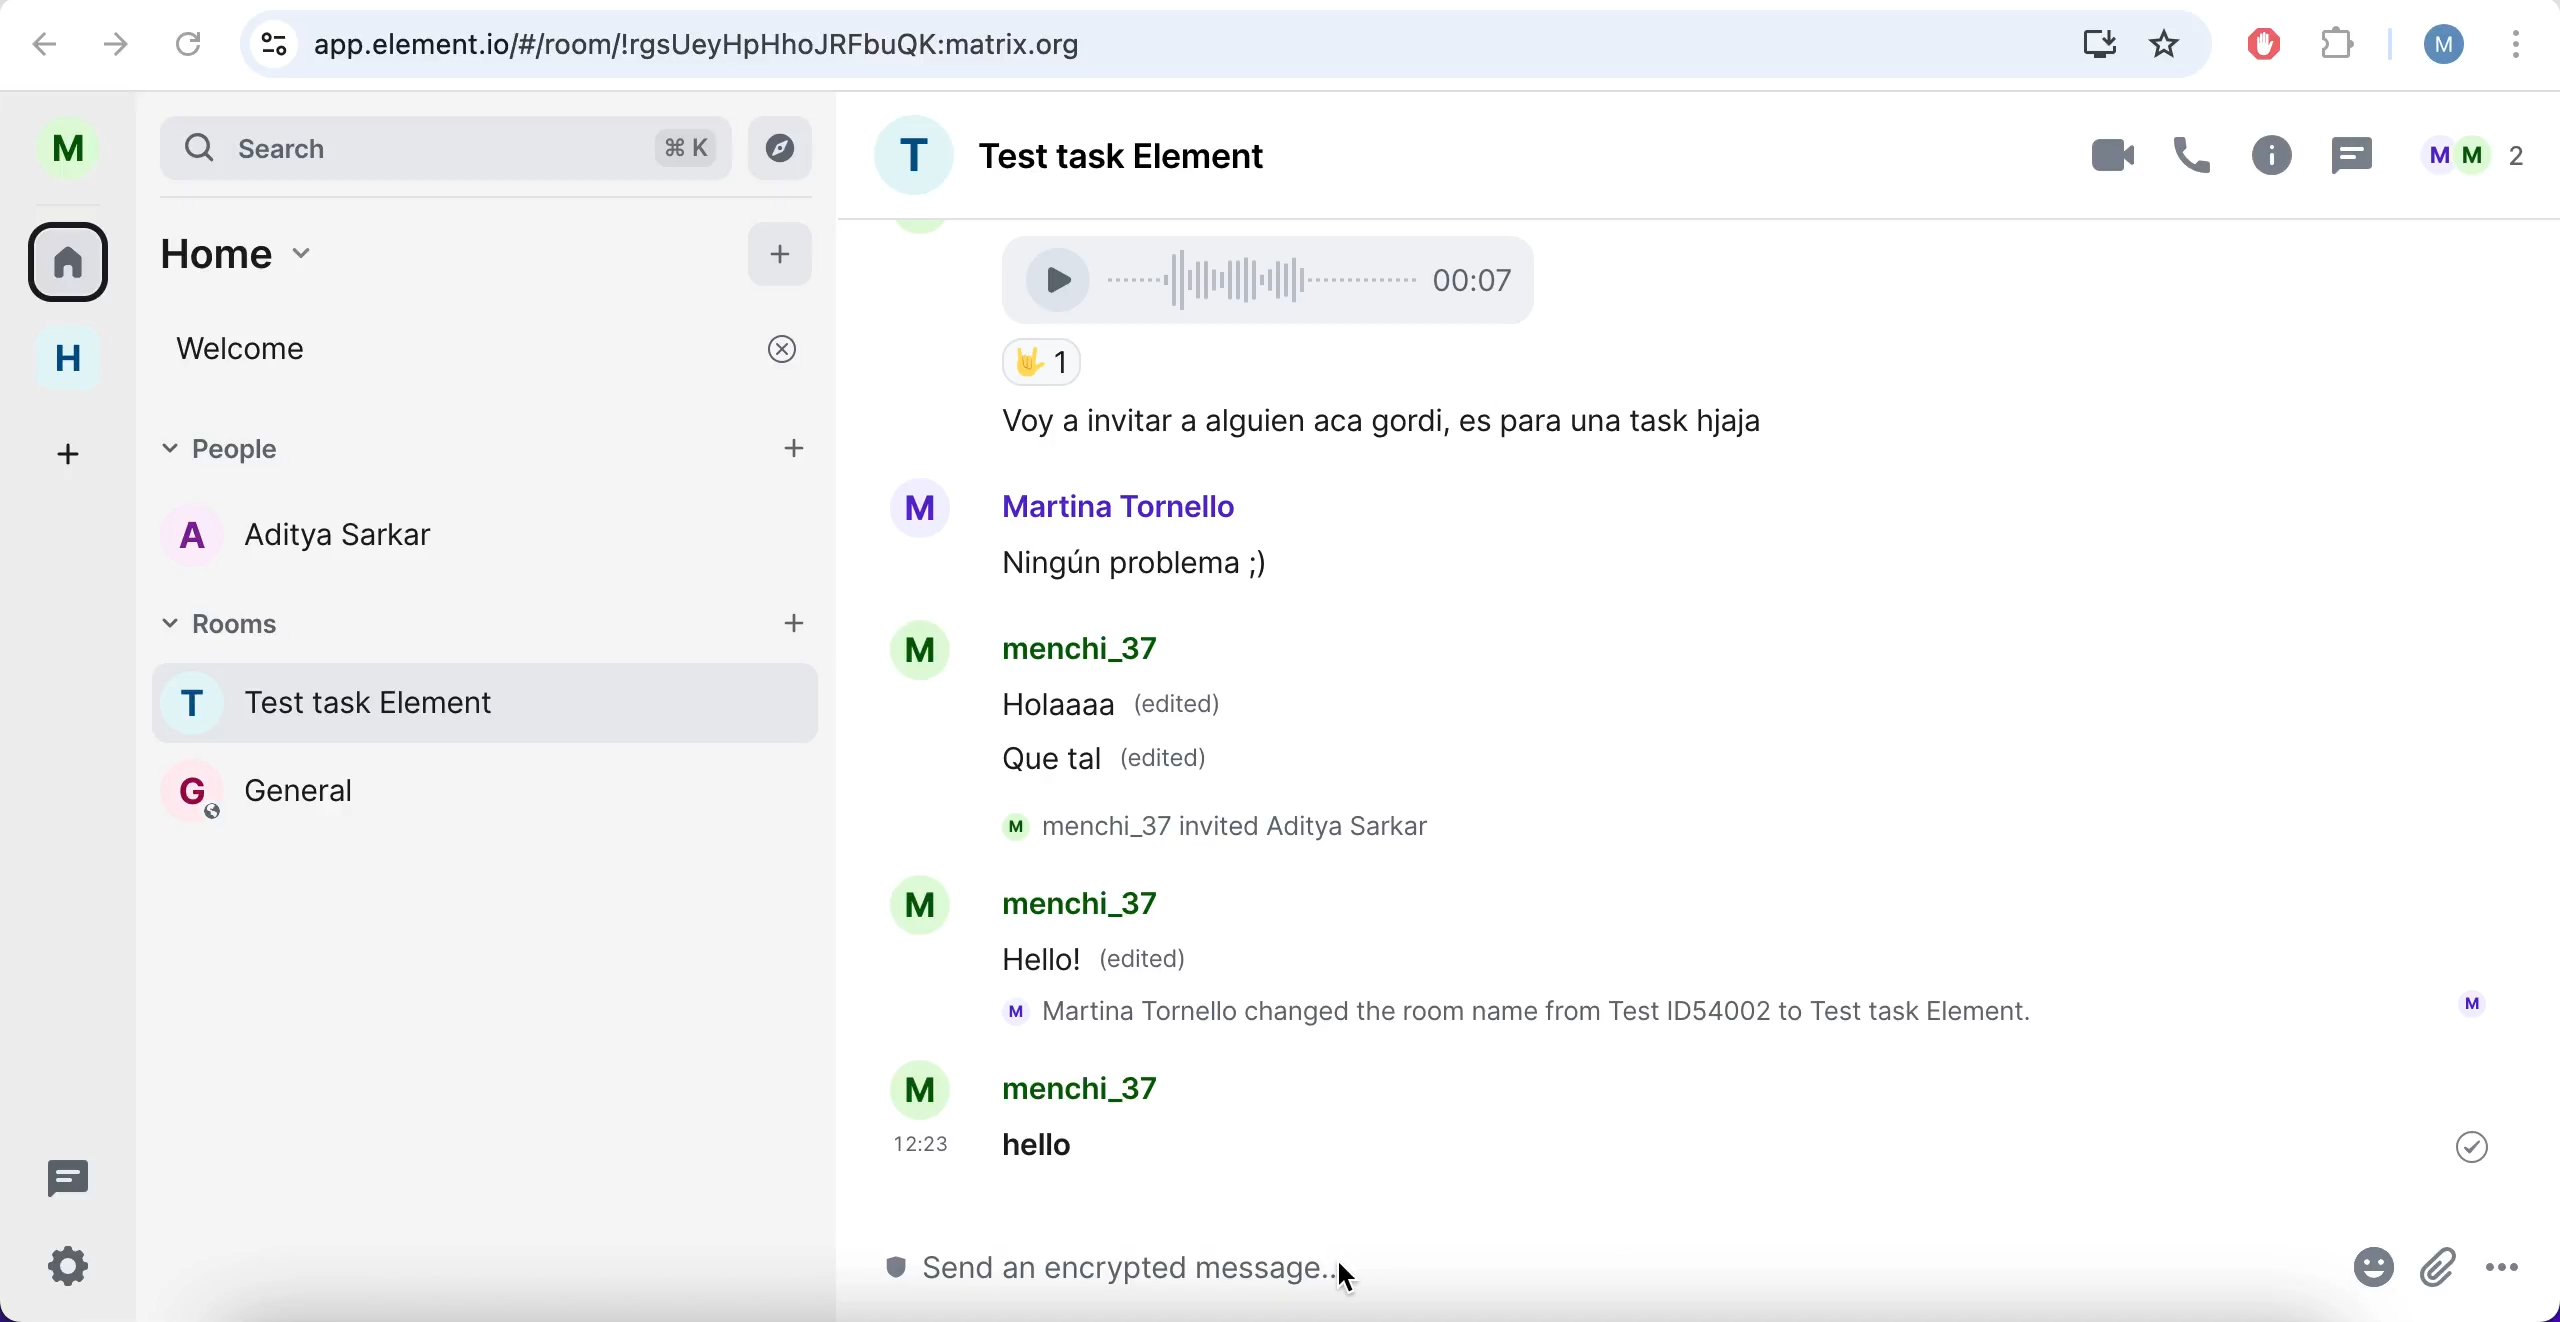  I want to click on videocall, so click(2110, 154).